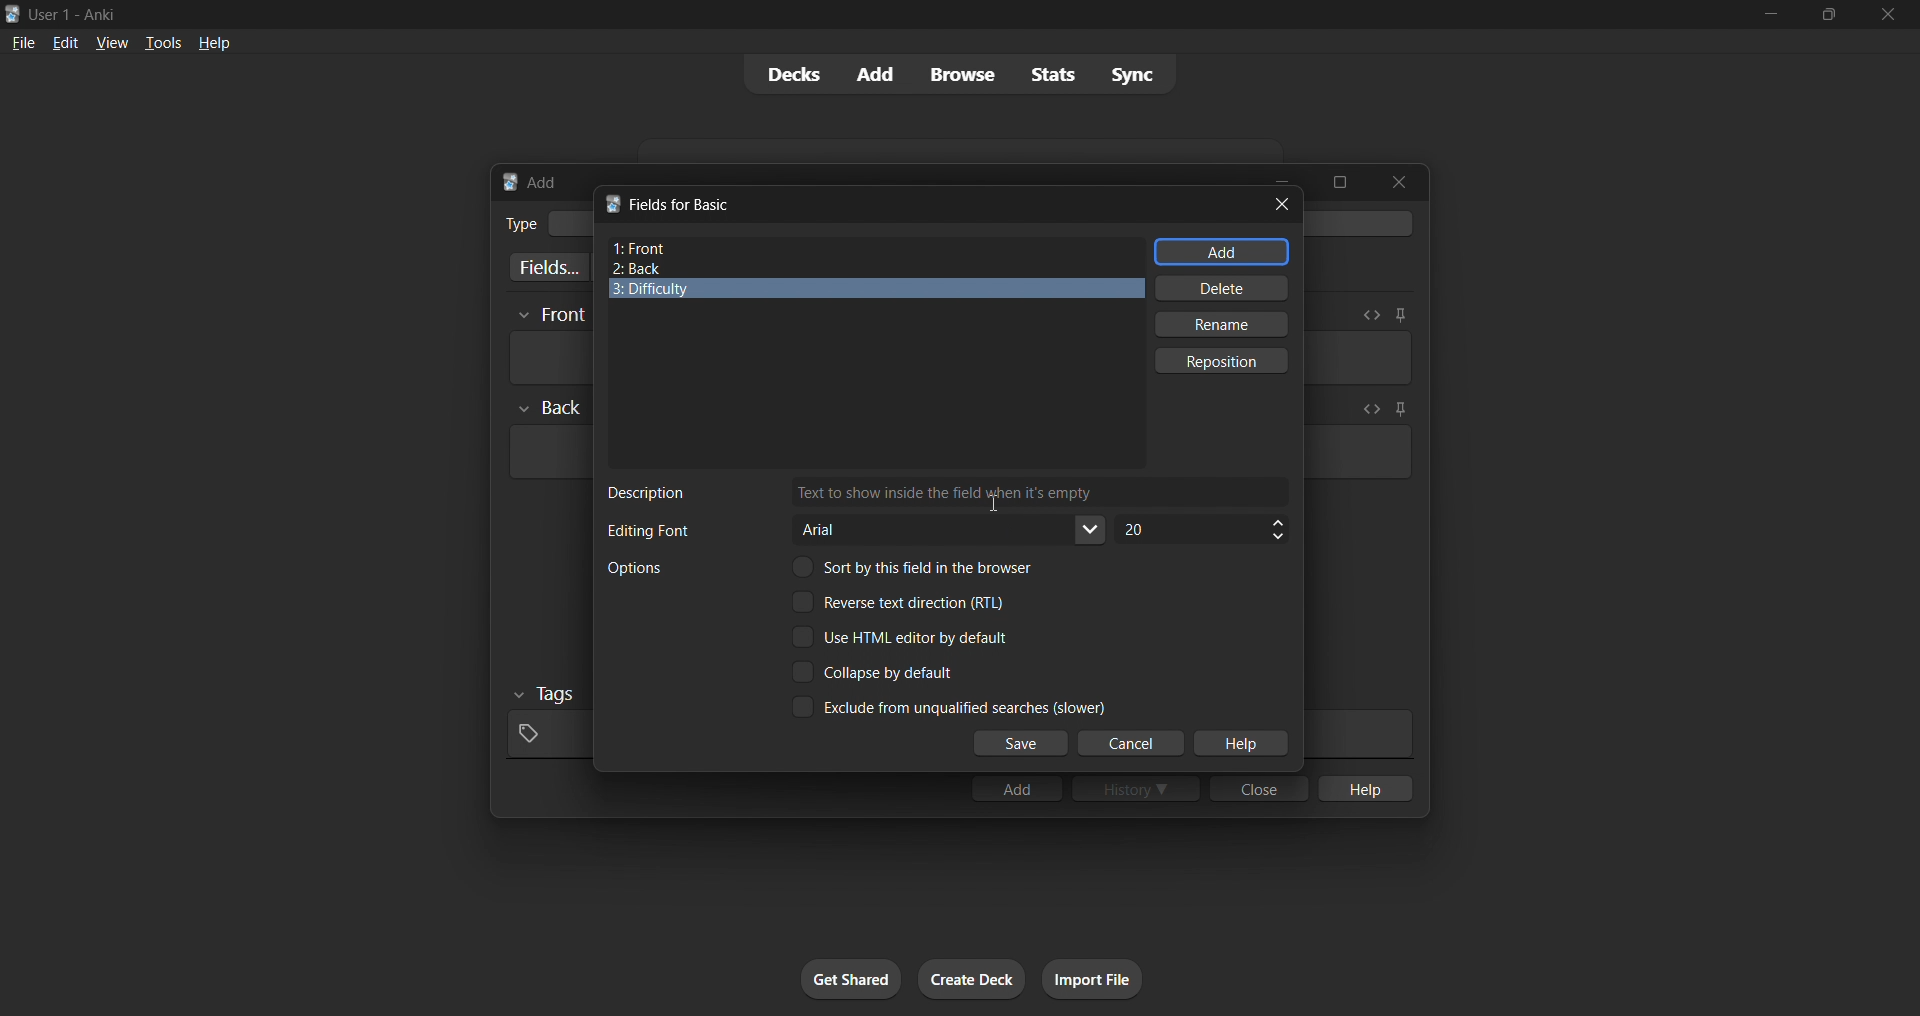 The height and width of the screenshot is (1016, 1920). Describe the element at coordinates (901, 637) in the screenshot. I see `Toggle` at that location.